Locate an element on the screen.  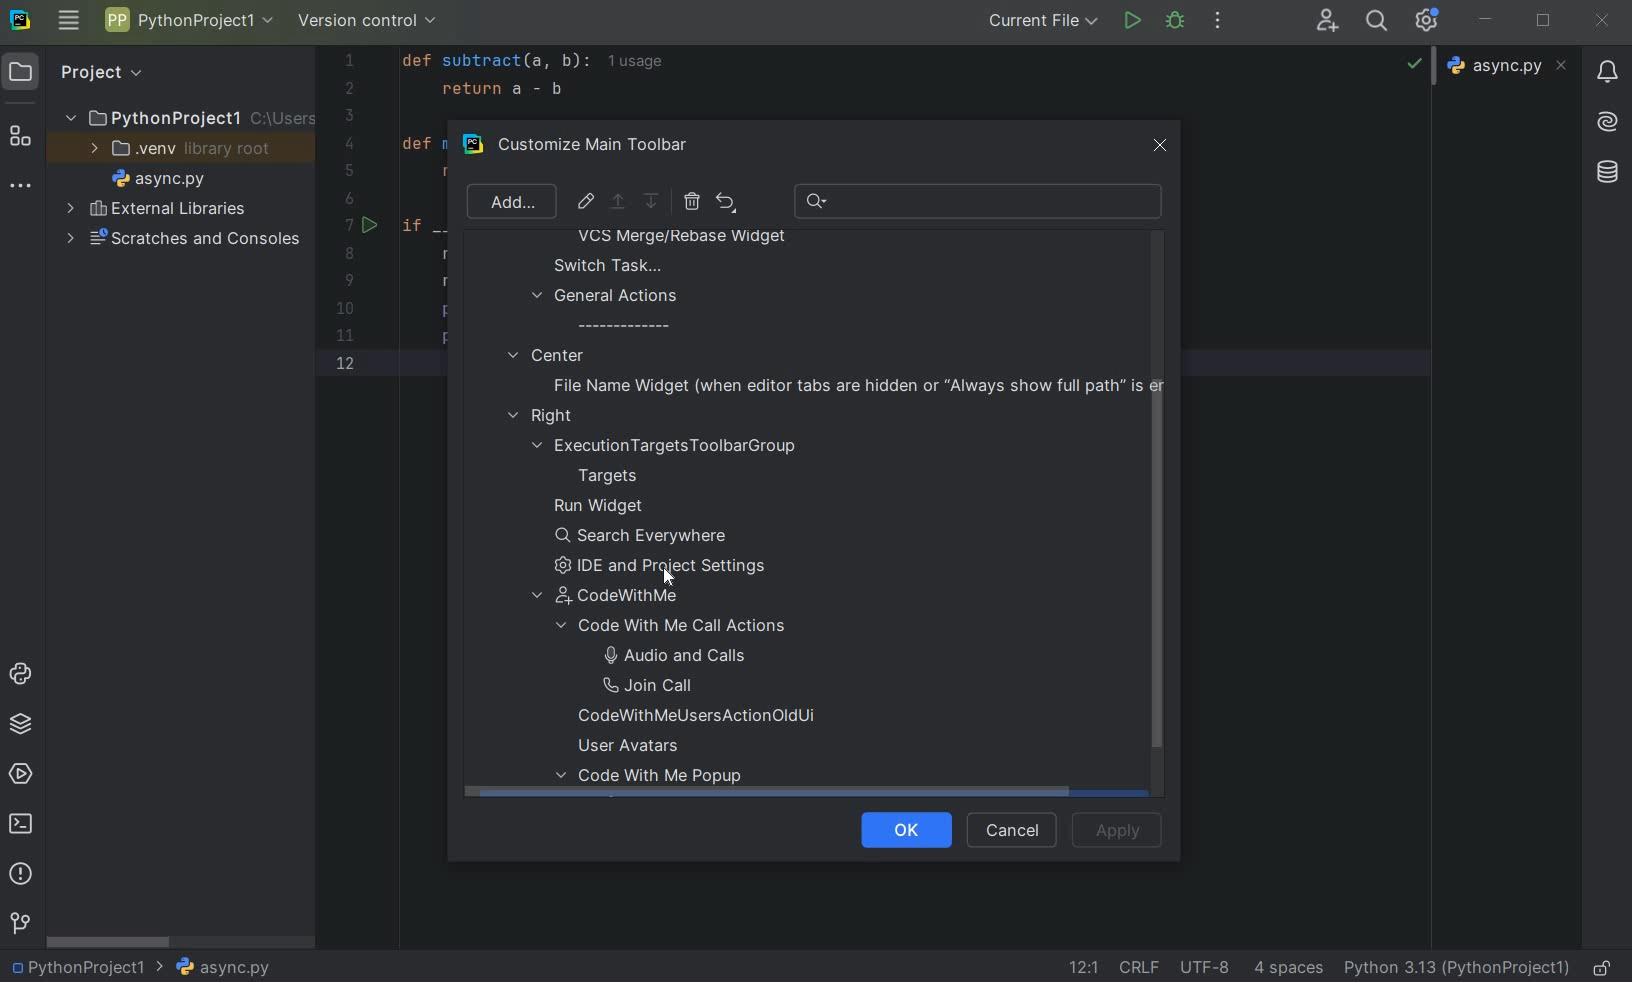
file name widget is located at coordinates (853, 385).